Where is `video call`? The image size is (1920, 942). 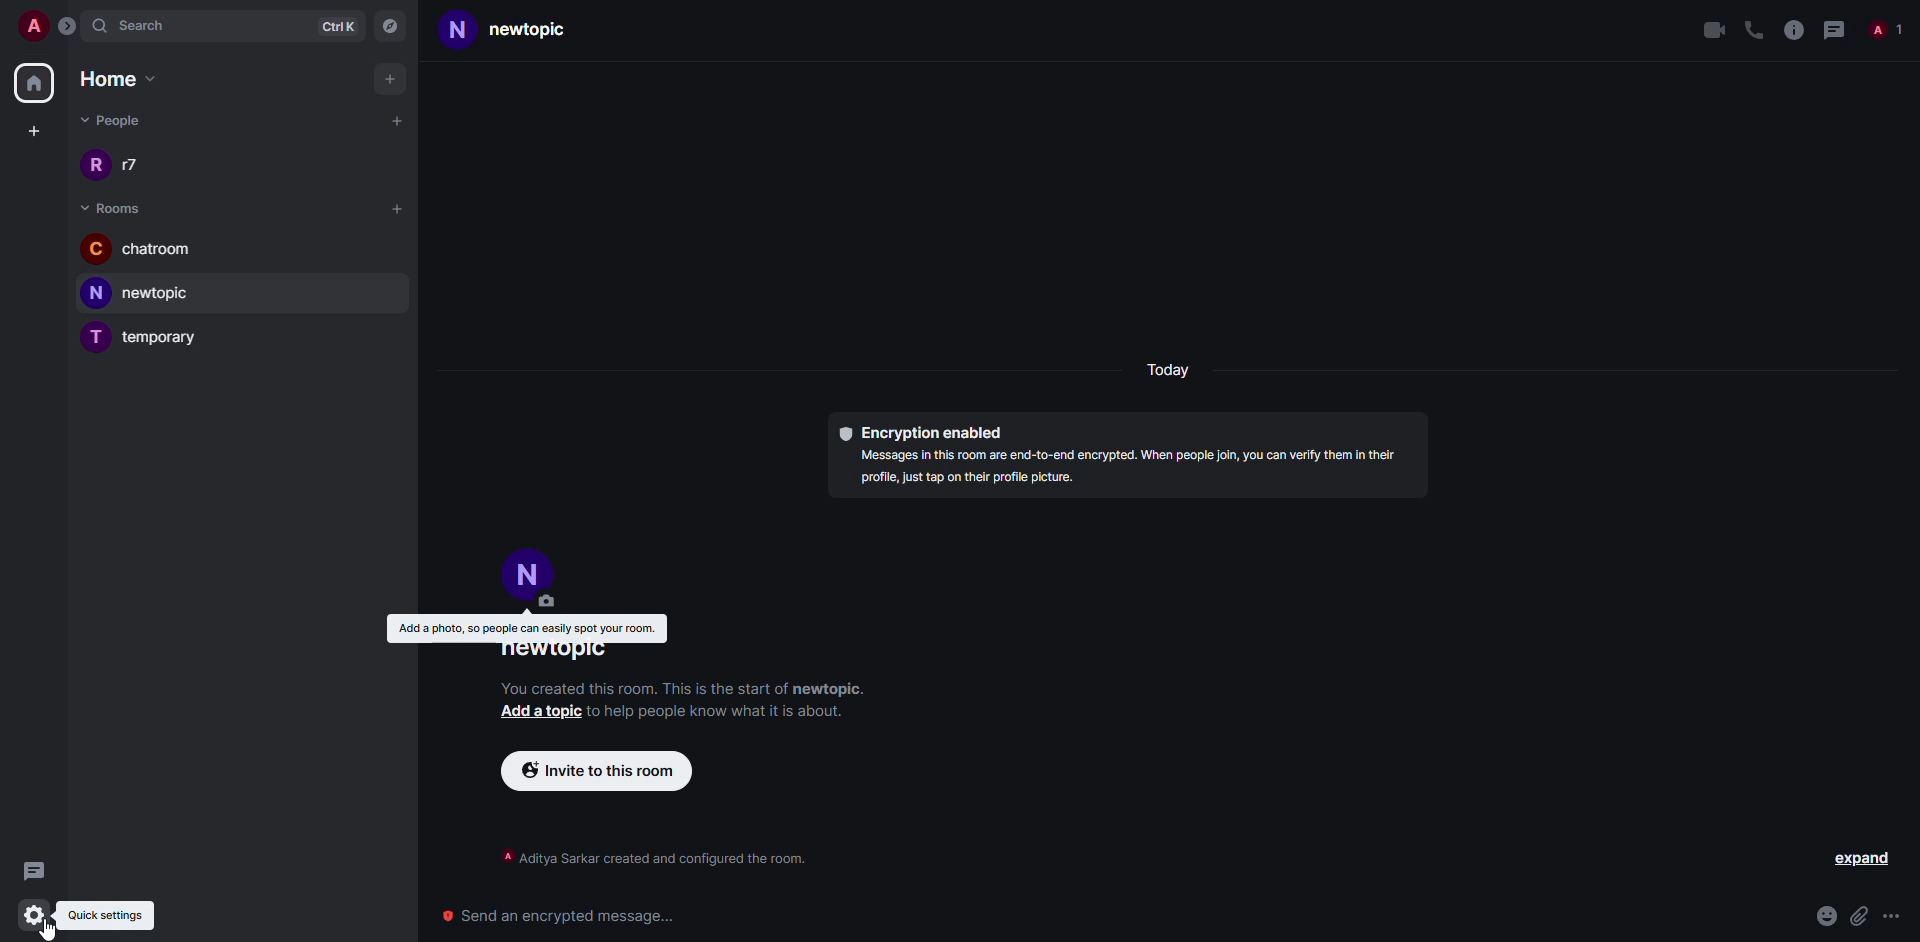 video call is located at coordinates (1713, 31).